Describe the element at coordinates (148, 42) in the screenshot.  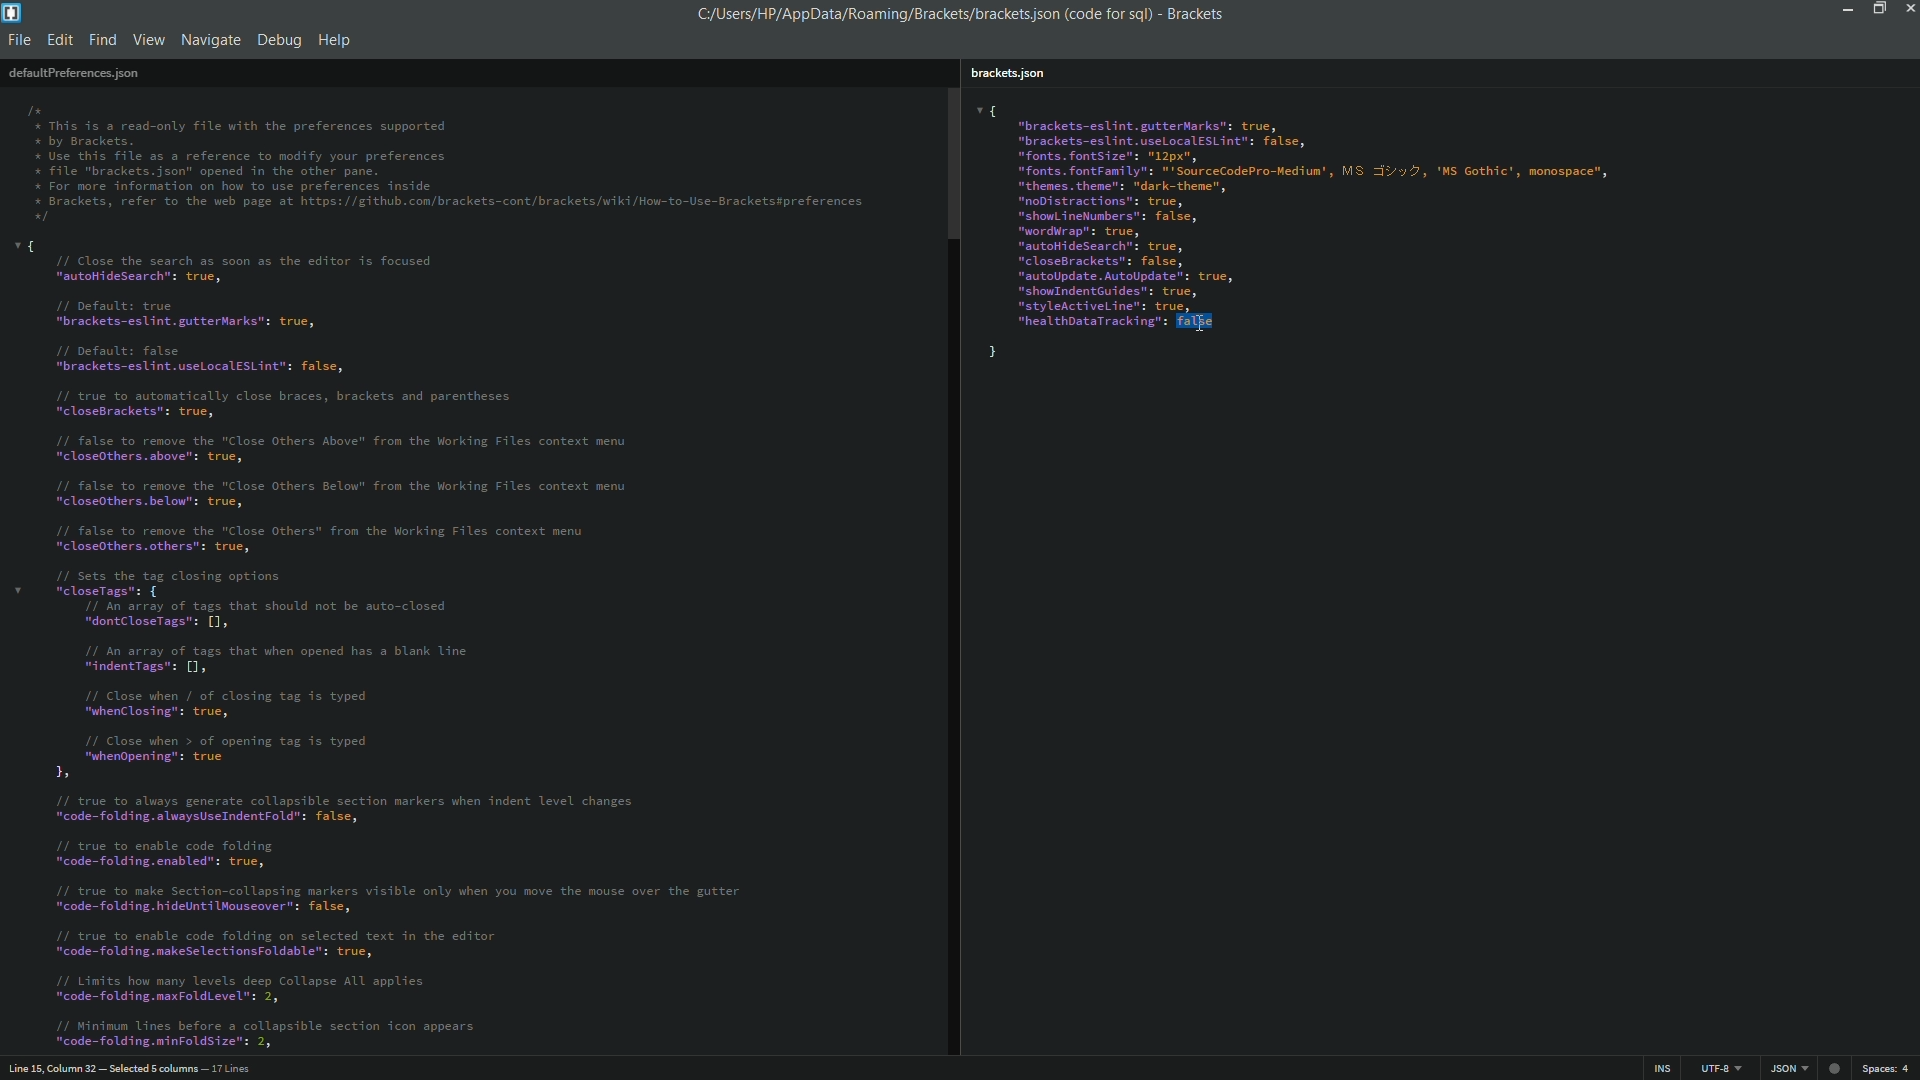
I see `View menu` at that location.